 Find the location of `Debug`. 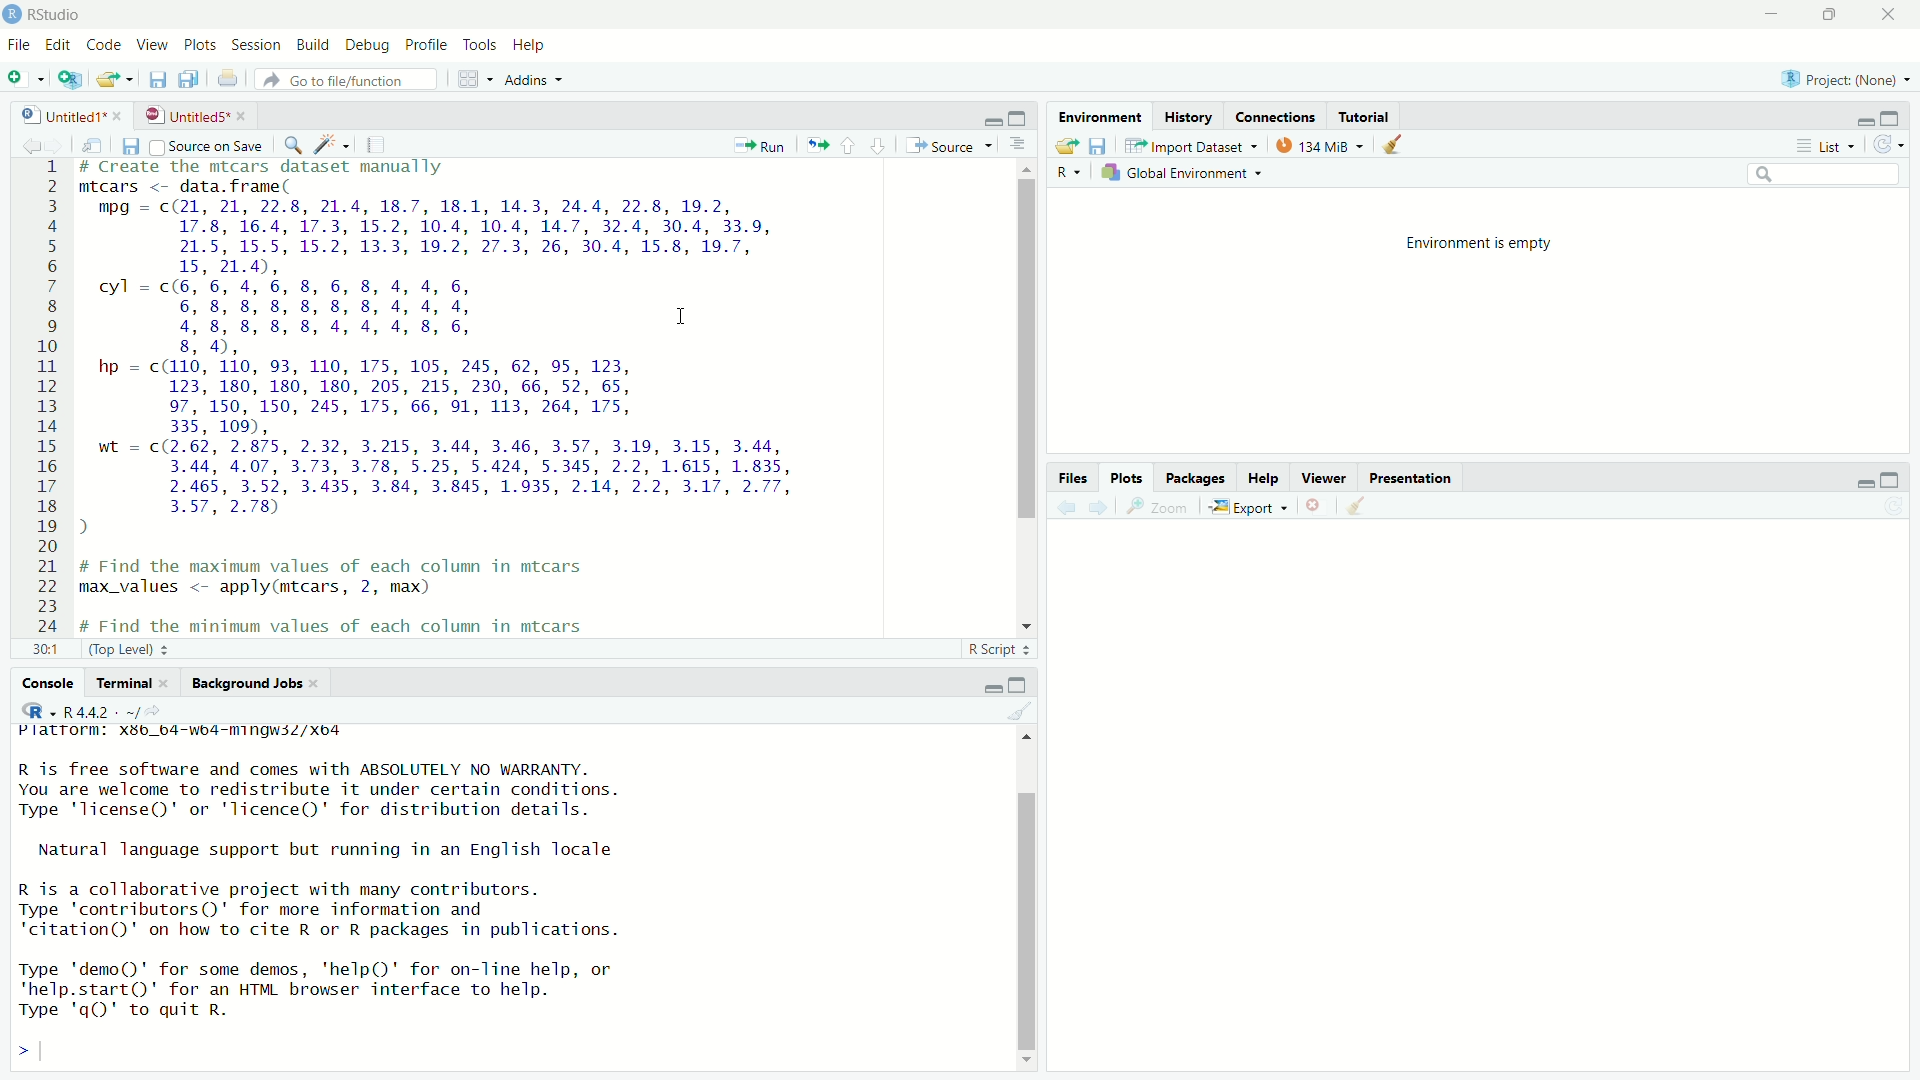

Debug is located at coordinates (366, 44).